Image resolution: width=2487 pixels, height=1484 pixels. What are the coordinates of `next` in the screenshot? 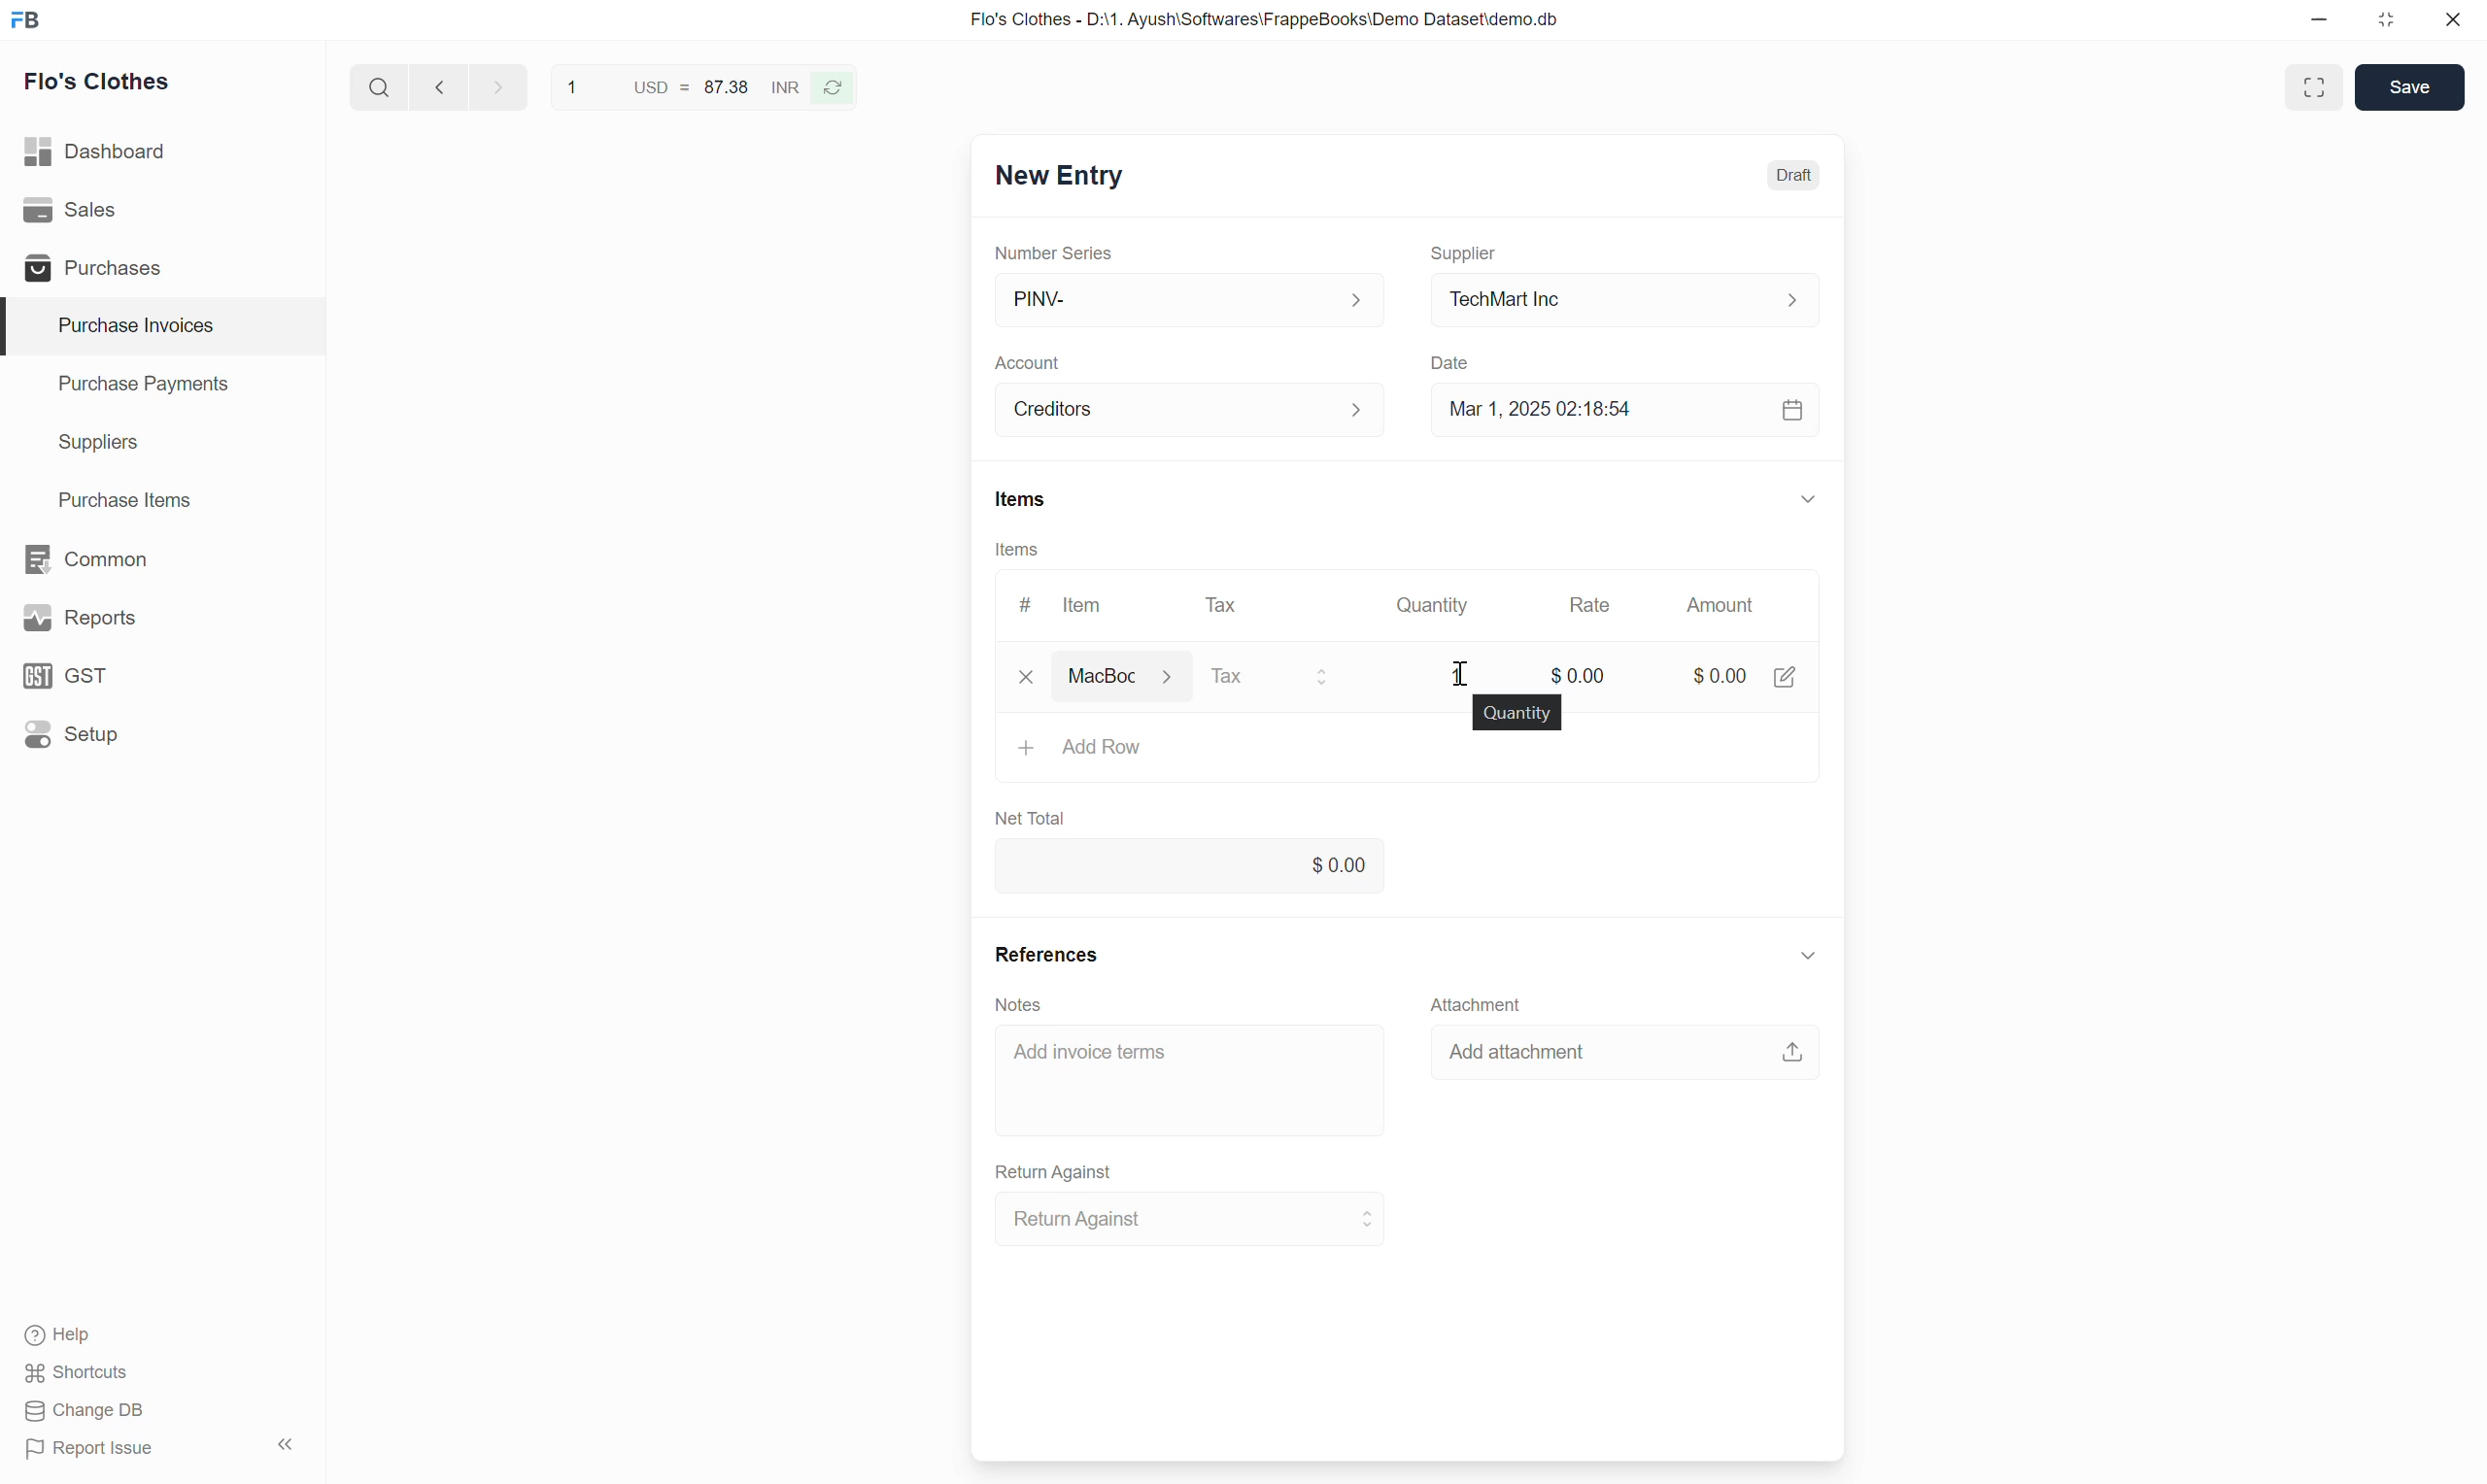 It's located at (501, 86).